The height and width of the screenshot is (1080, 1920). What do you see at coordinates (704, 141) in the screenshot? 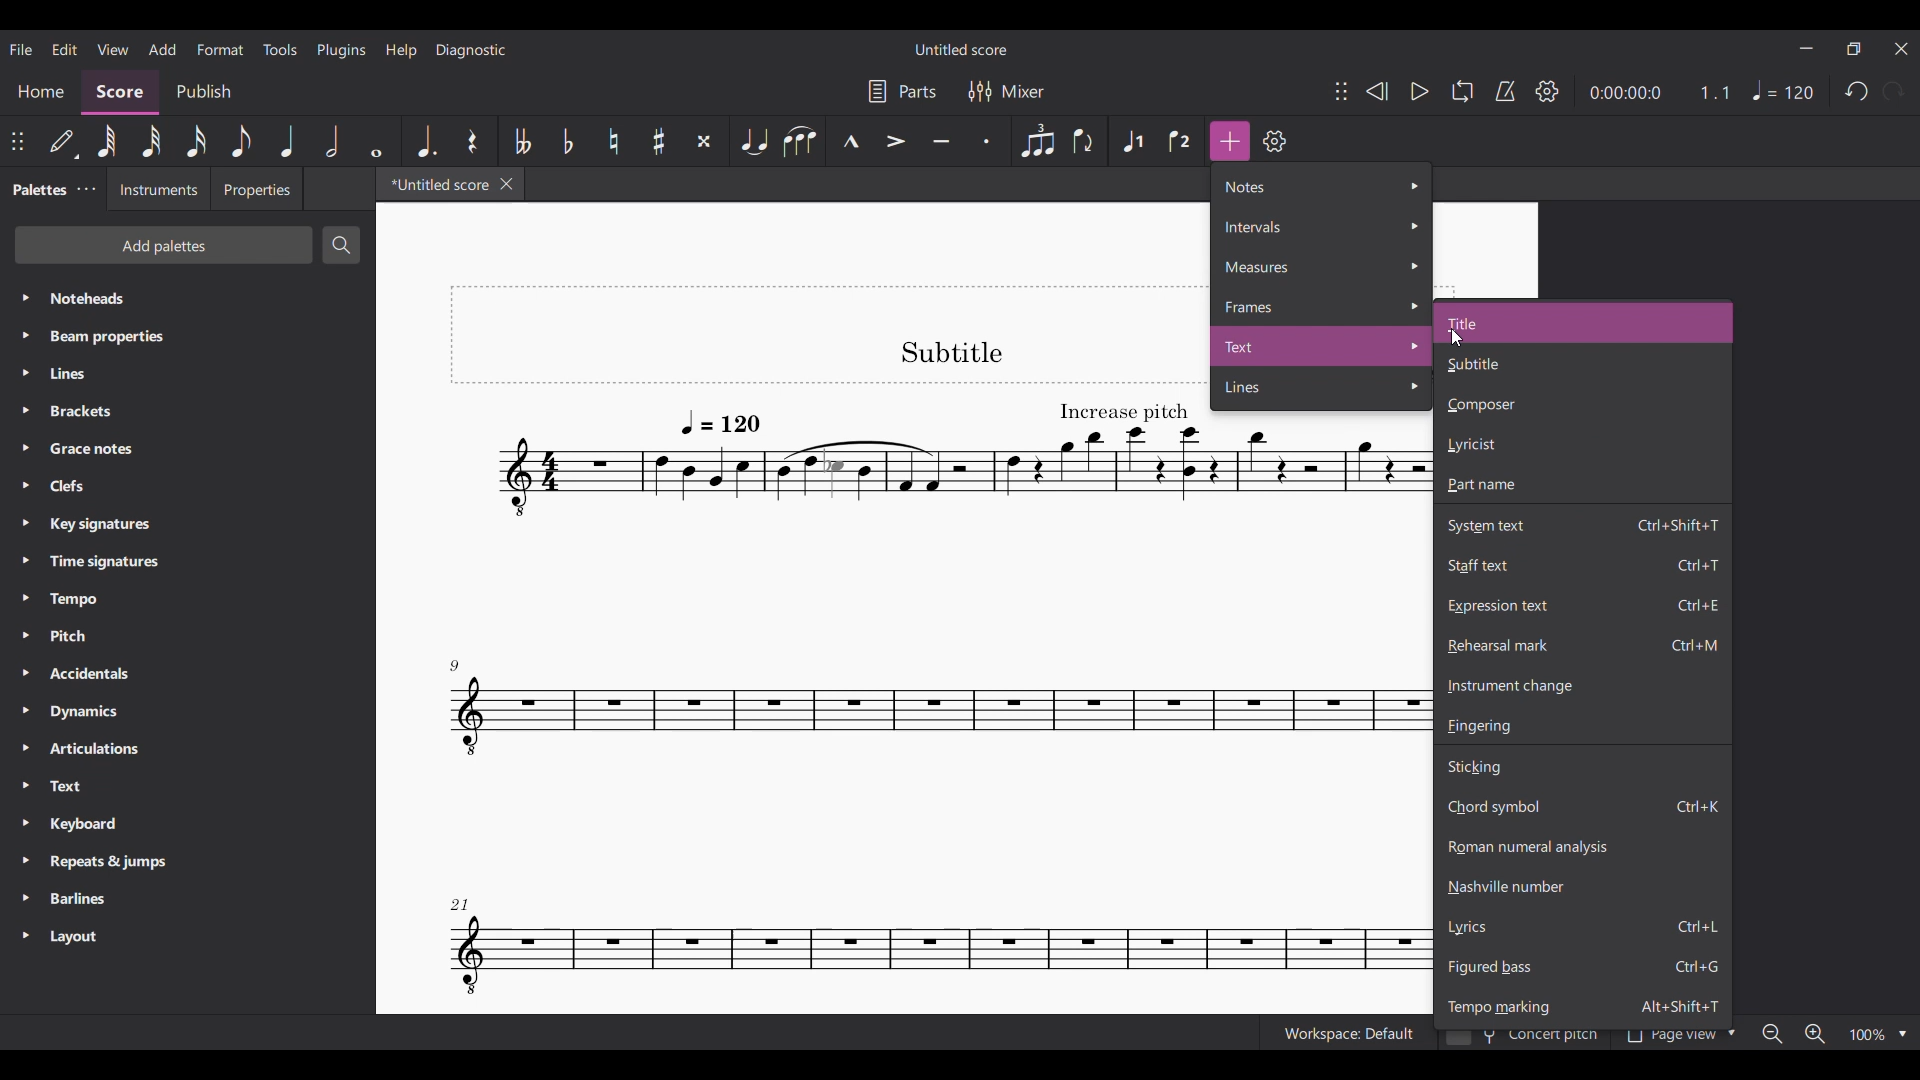
I see `Toggle double sharp` at bounding box center [704, 141].